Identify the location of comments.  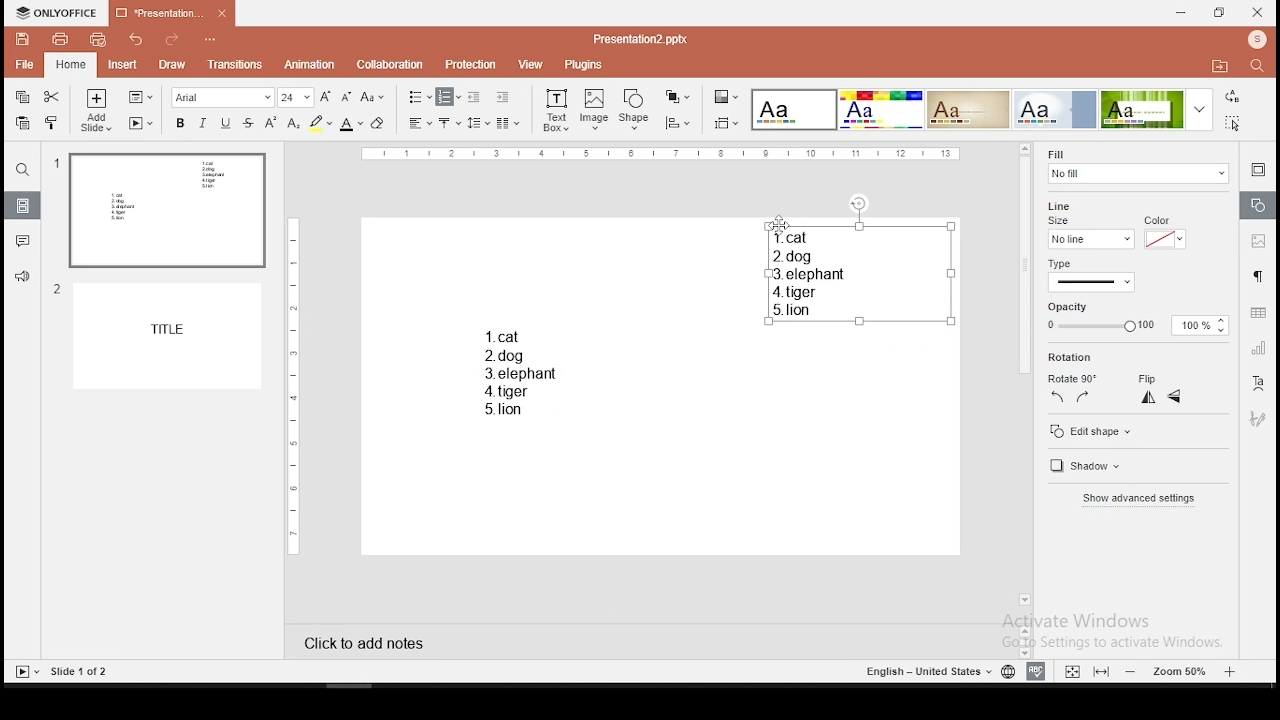
(20, 242).